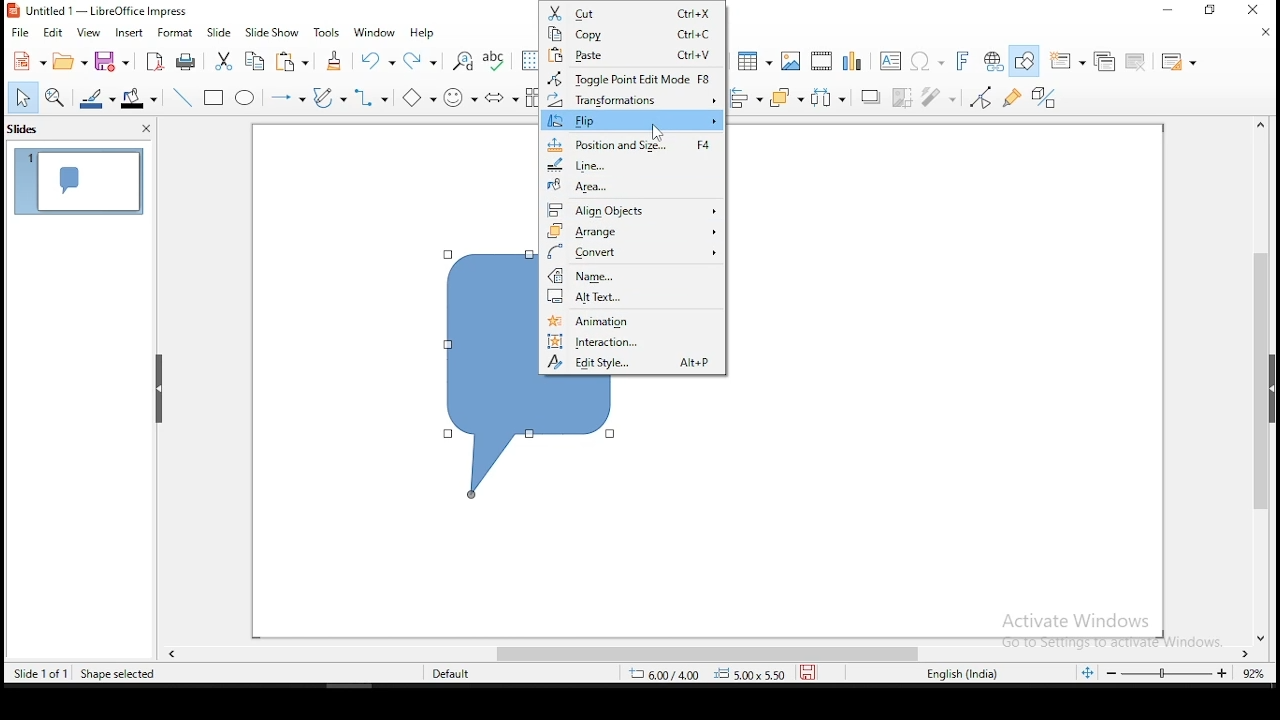 The height and width of the screenshot is (720, 1280). I want to click on block arrows, so click(504, 98).